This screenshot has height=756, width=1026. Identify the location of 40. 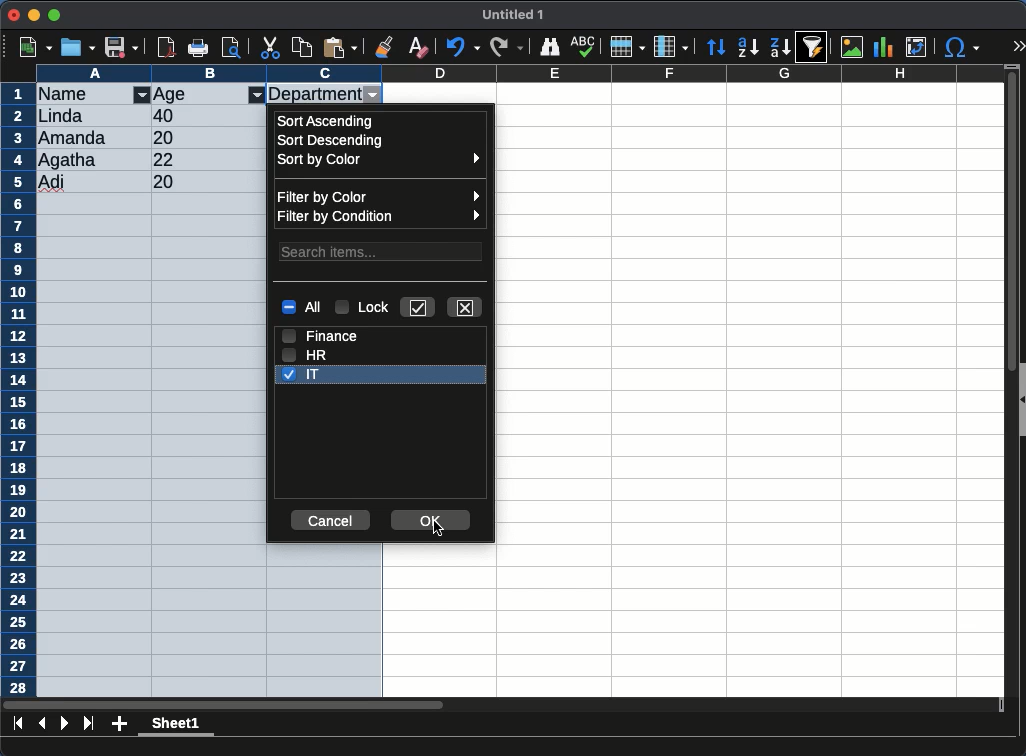
(164, 116).